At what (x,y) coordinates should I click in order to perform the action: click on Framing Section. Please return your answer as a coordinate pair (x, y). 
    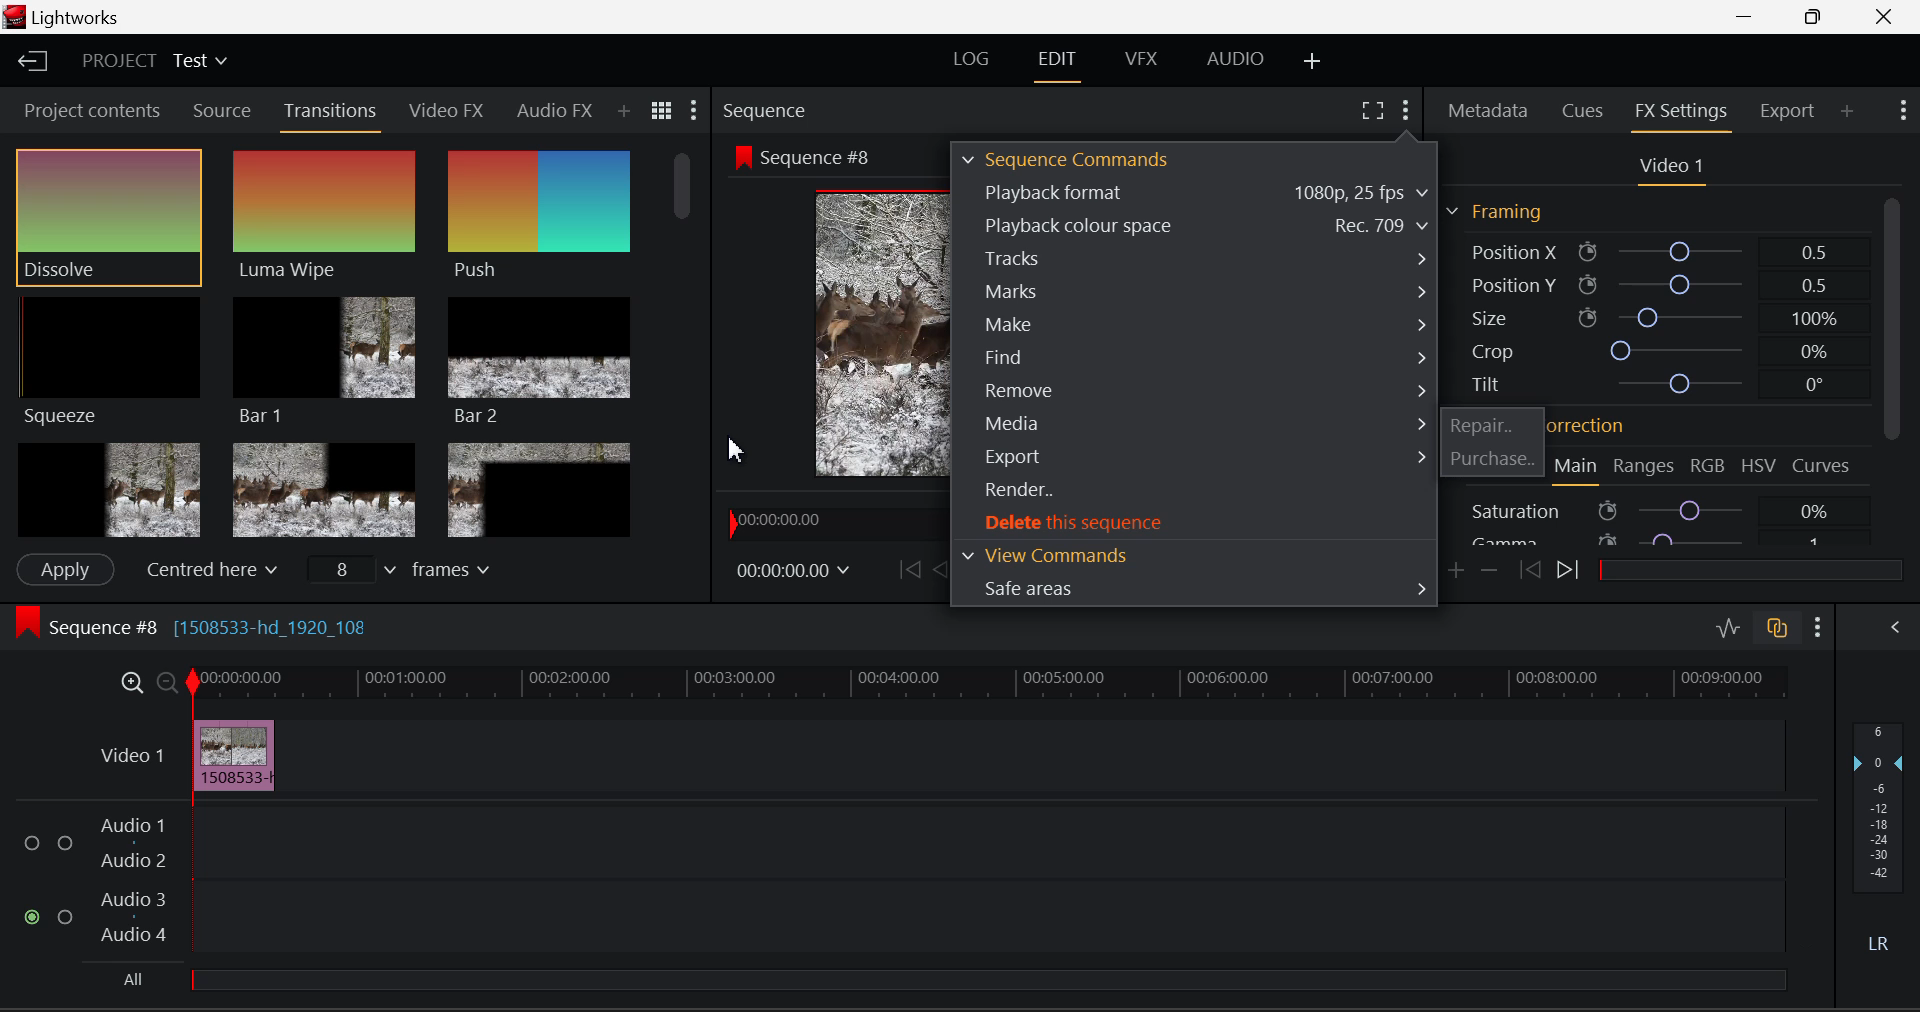
    Looking at the image, I should click on (1495, 212).